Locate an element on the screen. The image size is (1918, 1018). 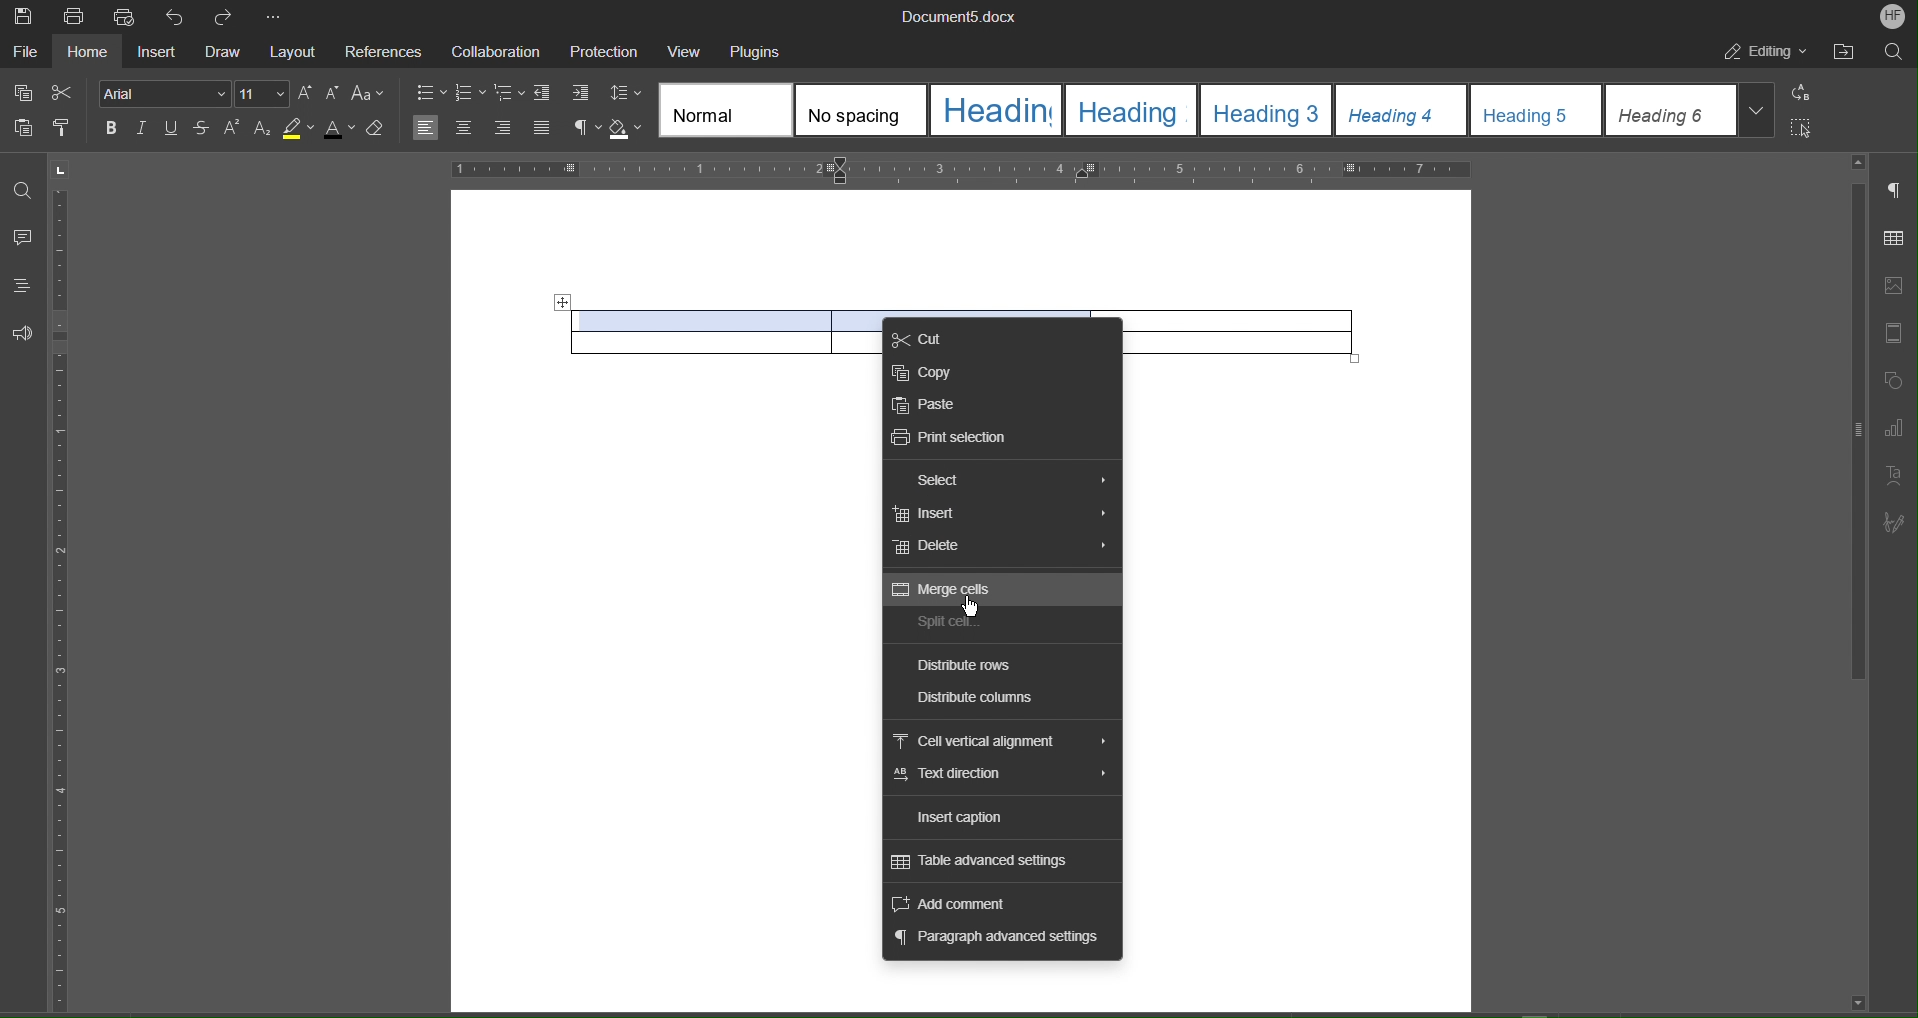
Multilevel list is located at coordinates (510, 94).